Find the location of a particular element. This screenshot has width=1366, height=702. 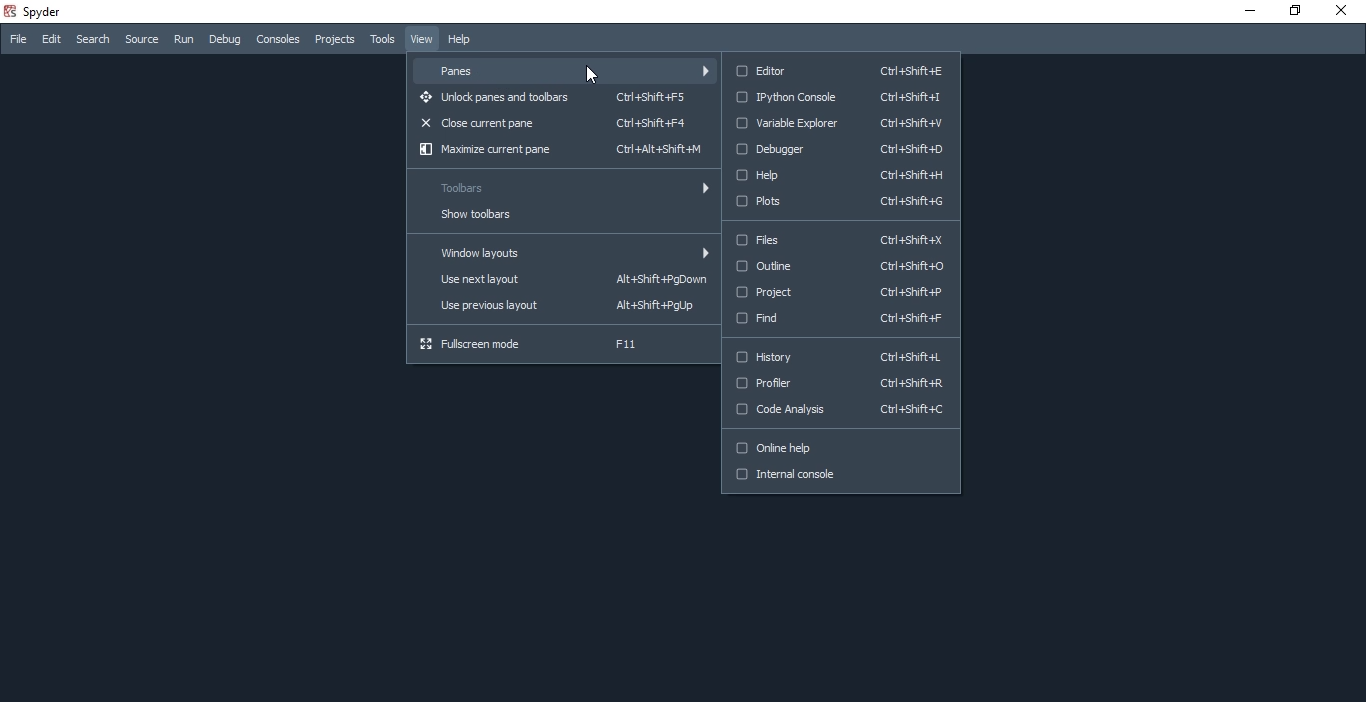

plots is located at coordinates (842, 202).